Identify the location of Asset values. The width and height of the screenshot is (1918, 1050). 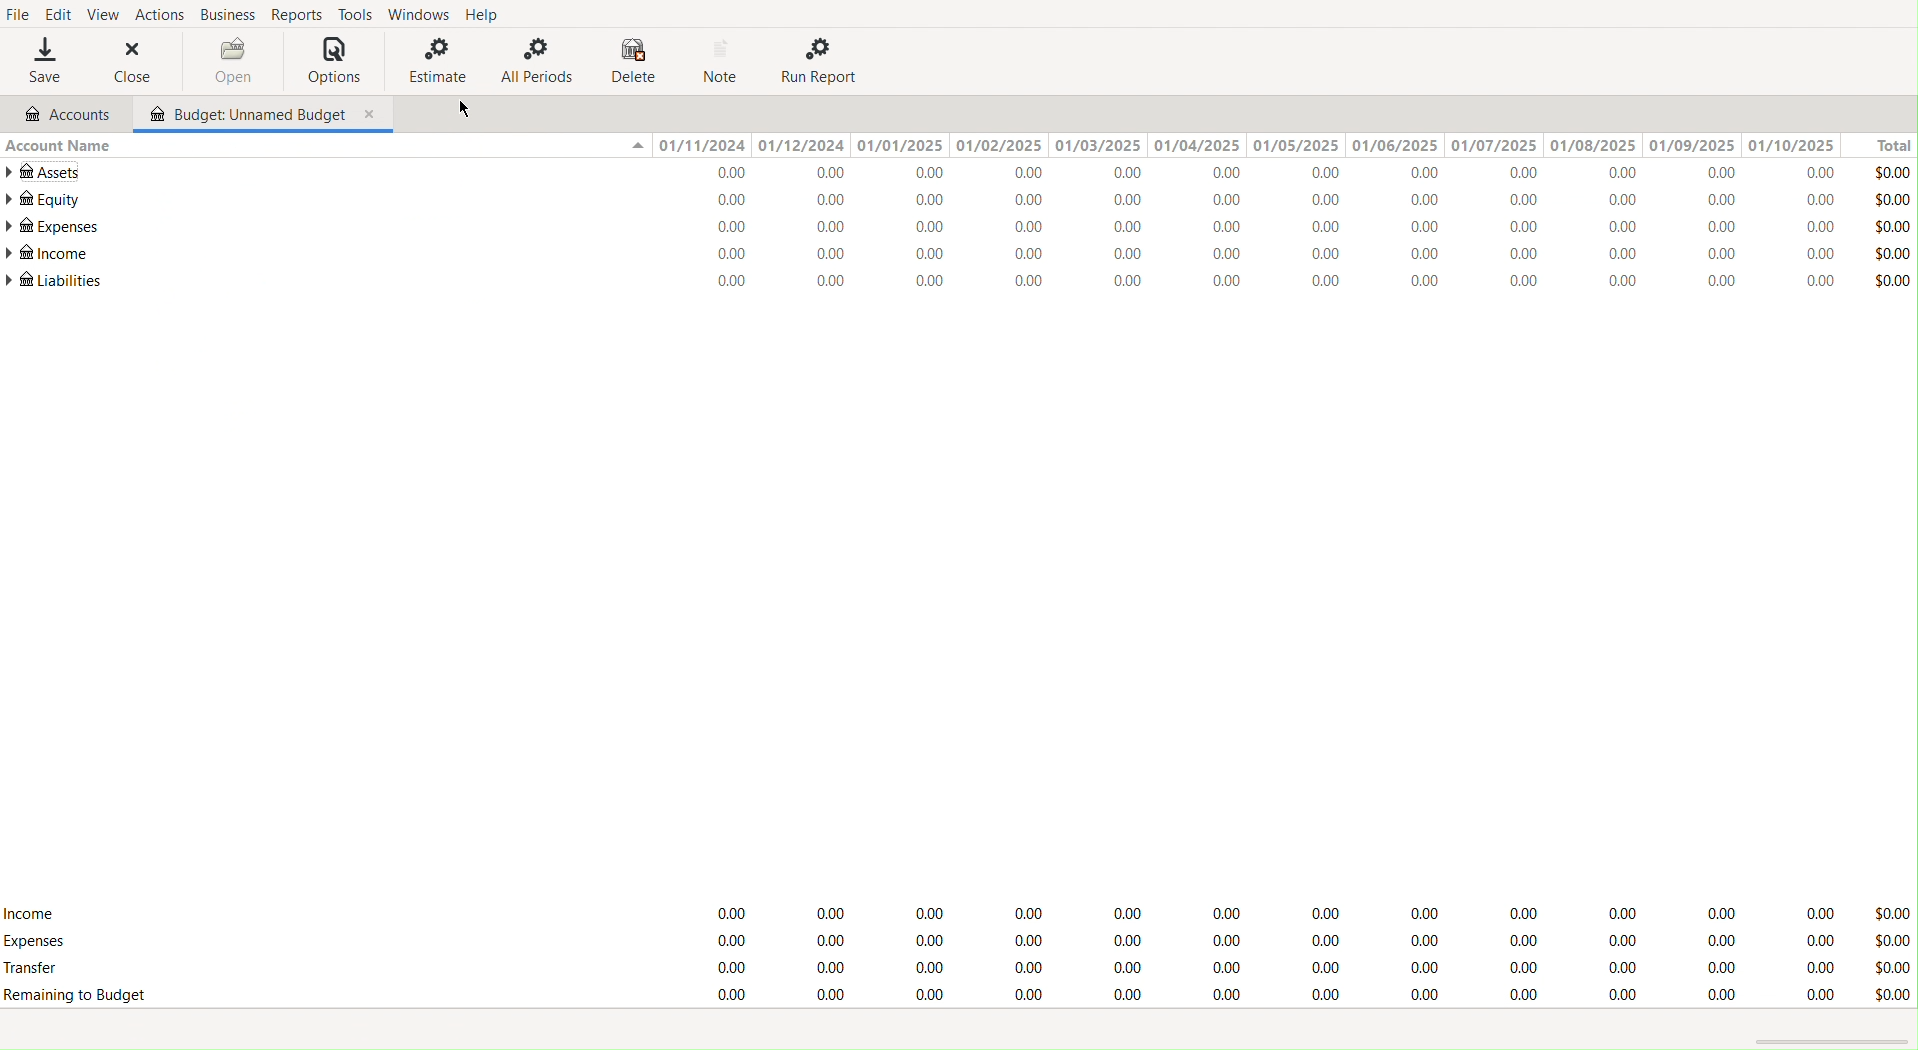
(1256, 173).